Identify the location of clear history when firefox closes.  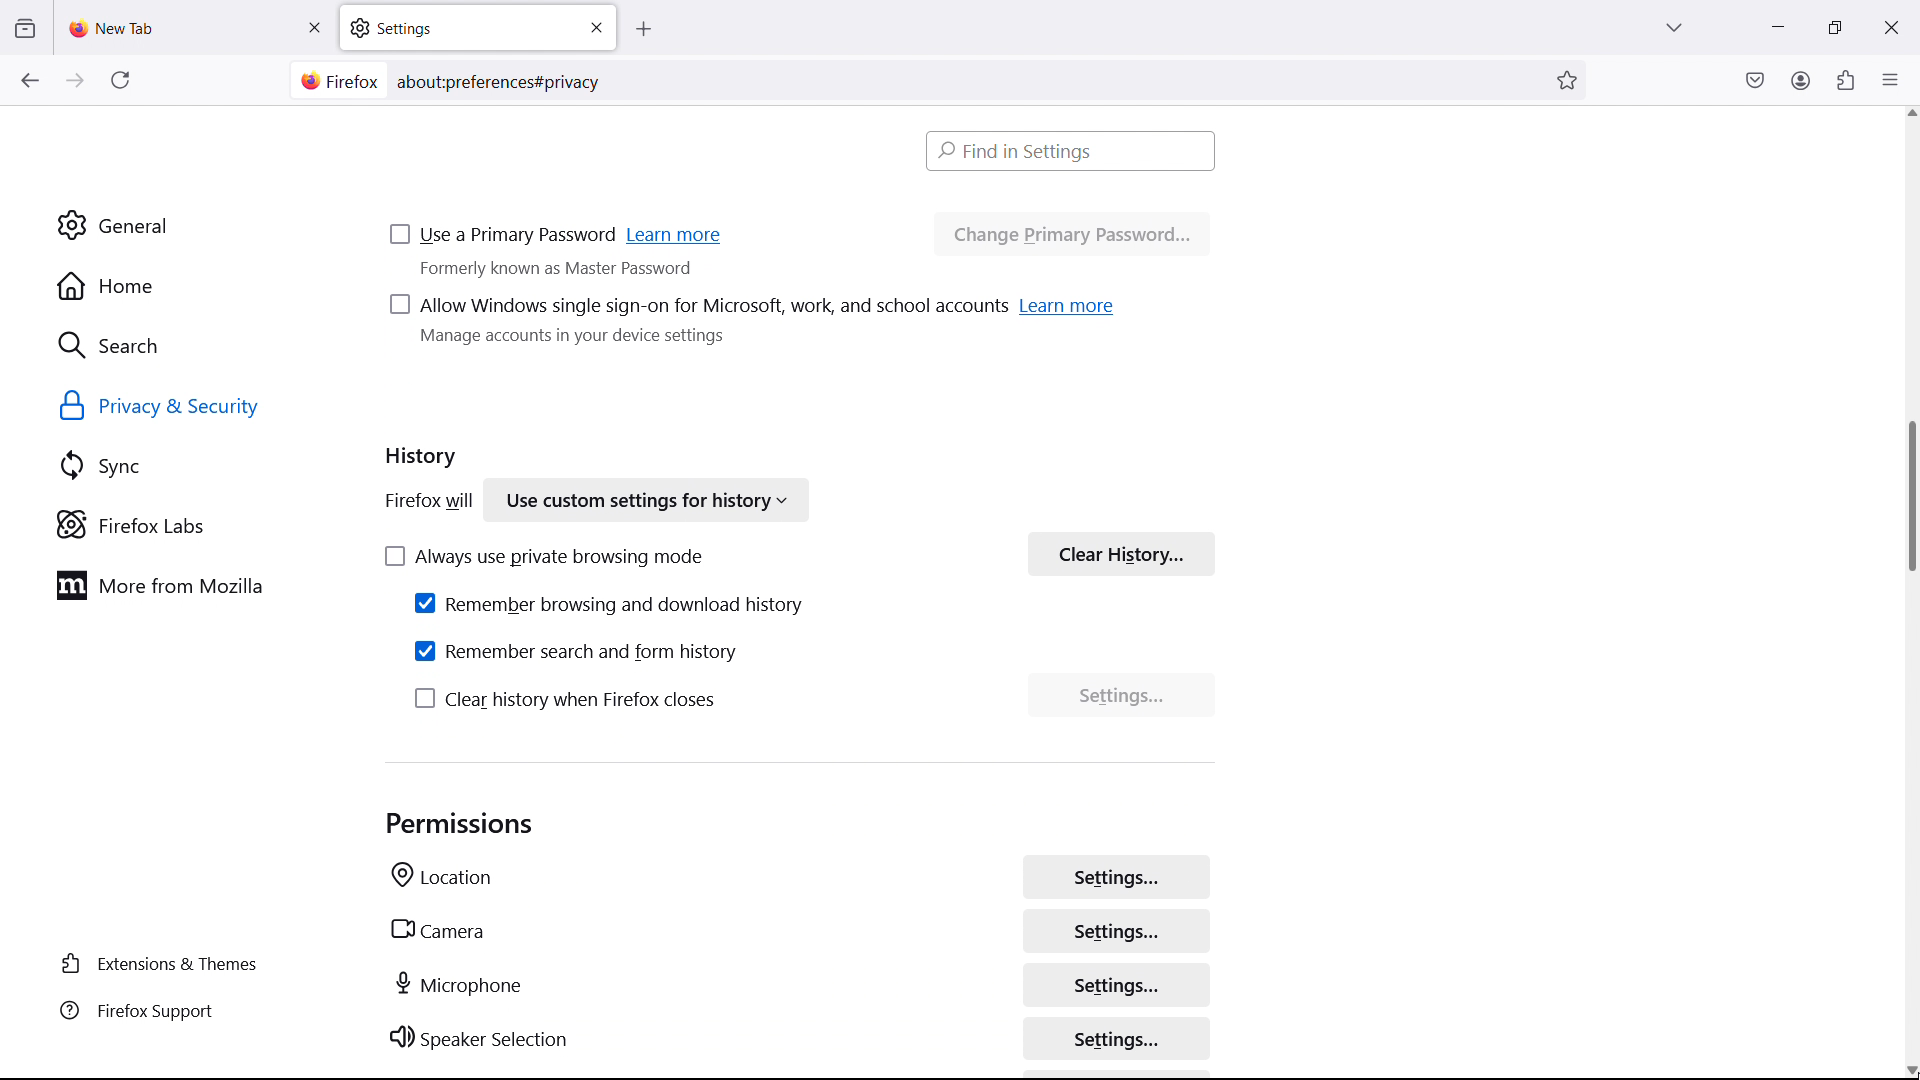
(567, 696).